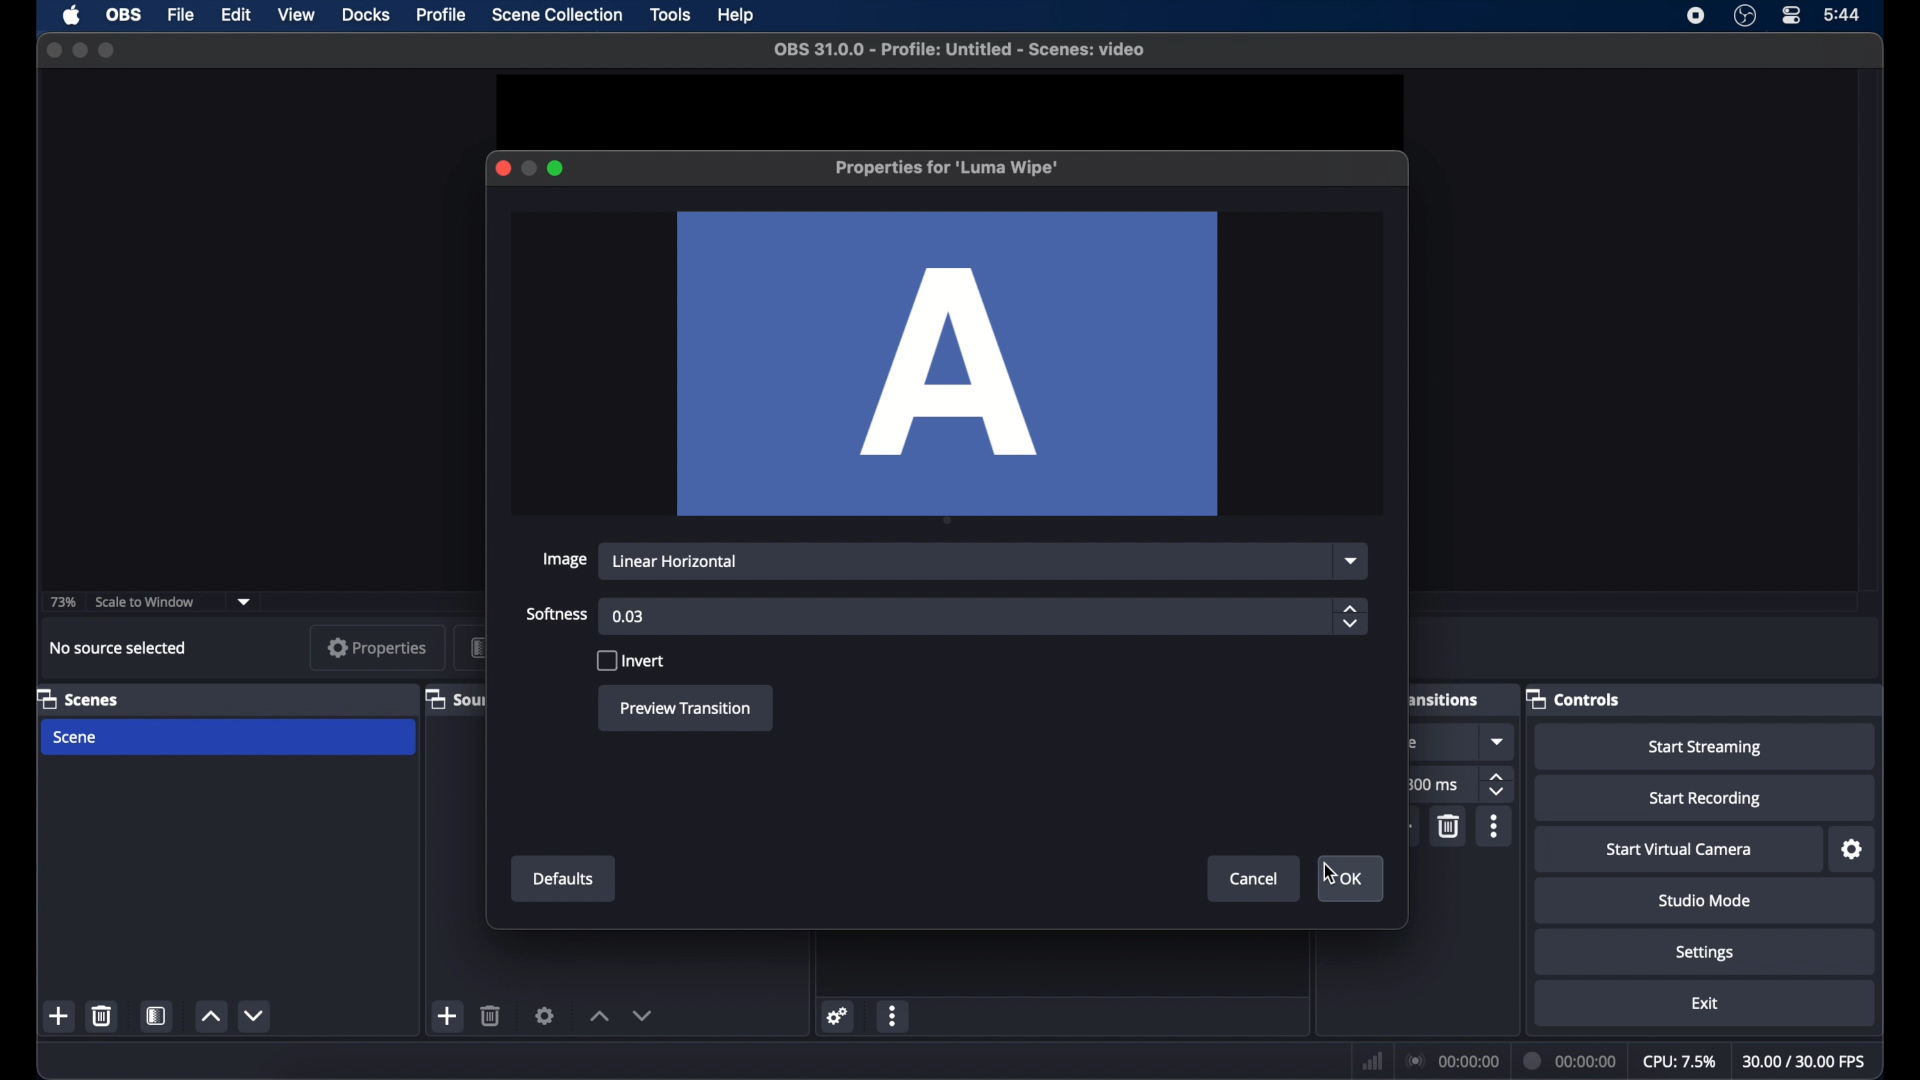 Image resolution: width=1920 pixels, height=1080 pixels. What do you see at coordinates (1445, 699) in the screenshot?
I see `scene transitions` at bounding box center [1445, 699].